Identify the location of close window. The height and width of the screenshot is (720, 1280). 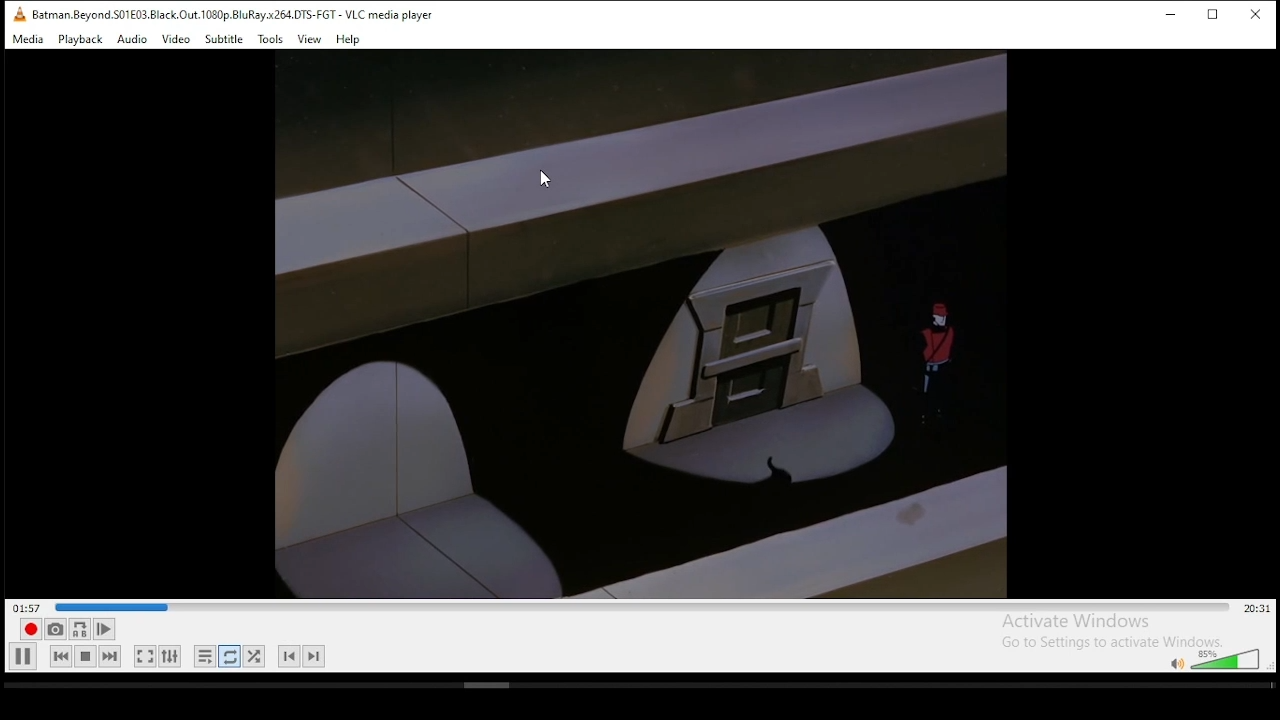
(1256, 13).